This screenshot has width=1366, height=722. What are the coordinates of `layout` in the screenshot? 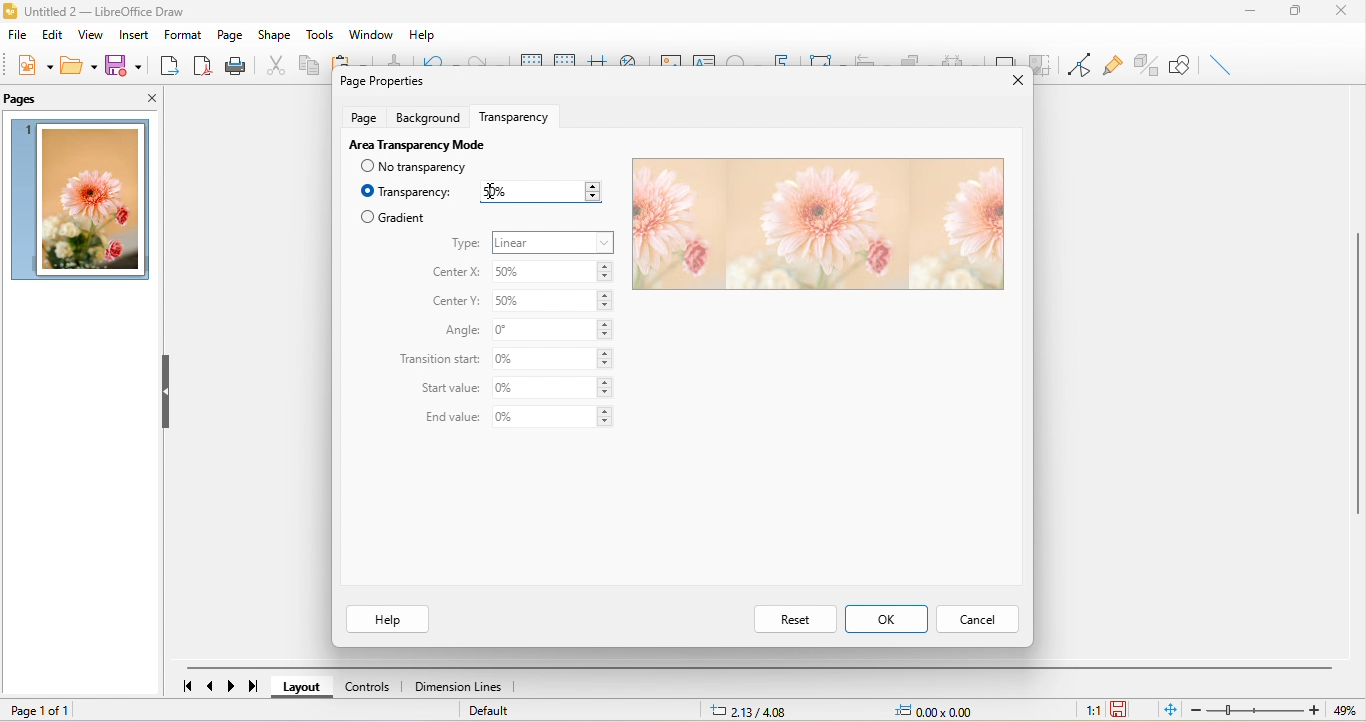 It's located at (307, 687).